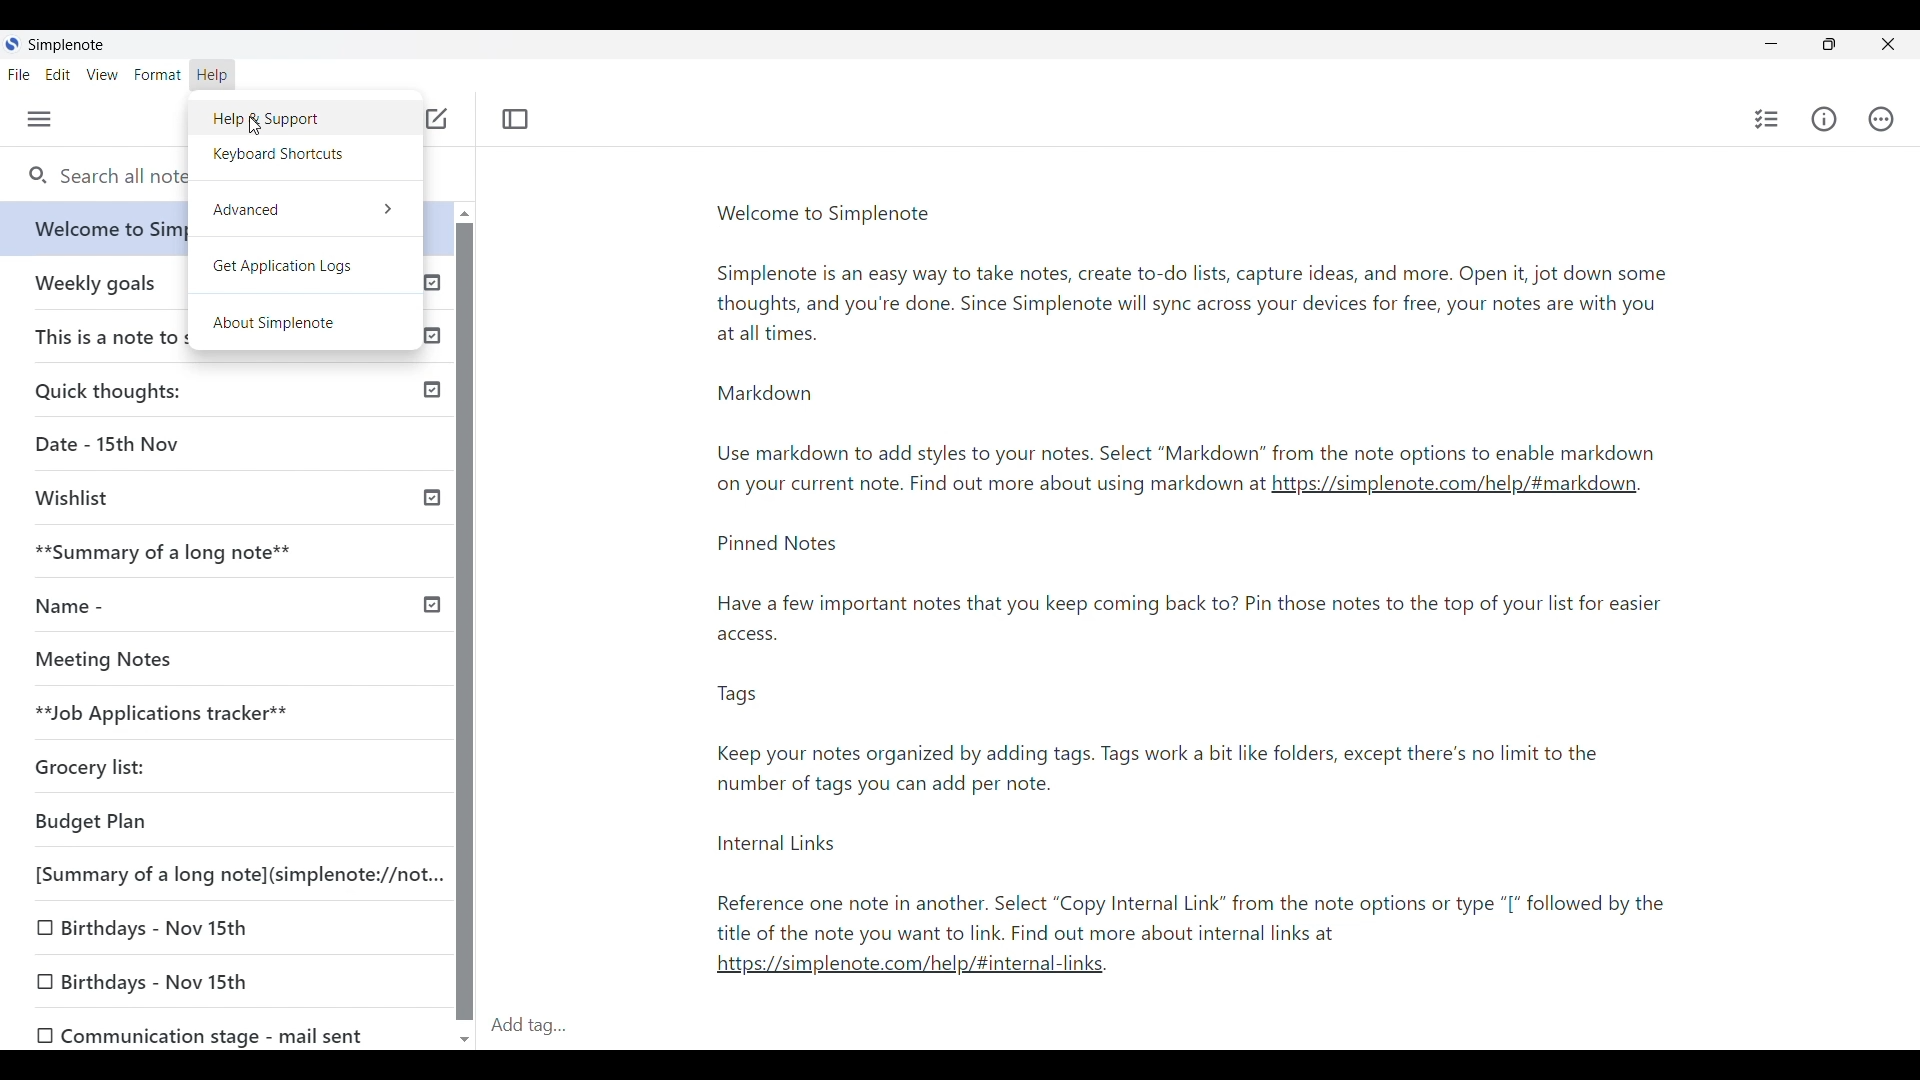 This screenshot has width=1920, height=1080. I want to click on , so click(430, 497).